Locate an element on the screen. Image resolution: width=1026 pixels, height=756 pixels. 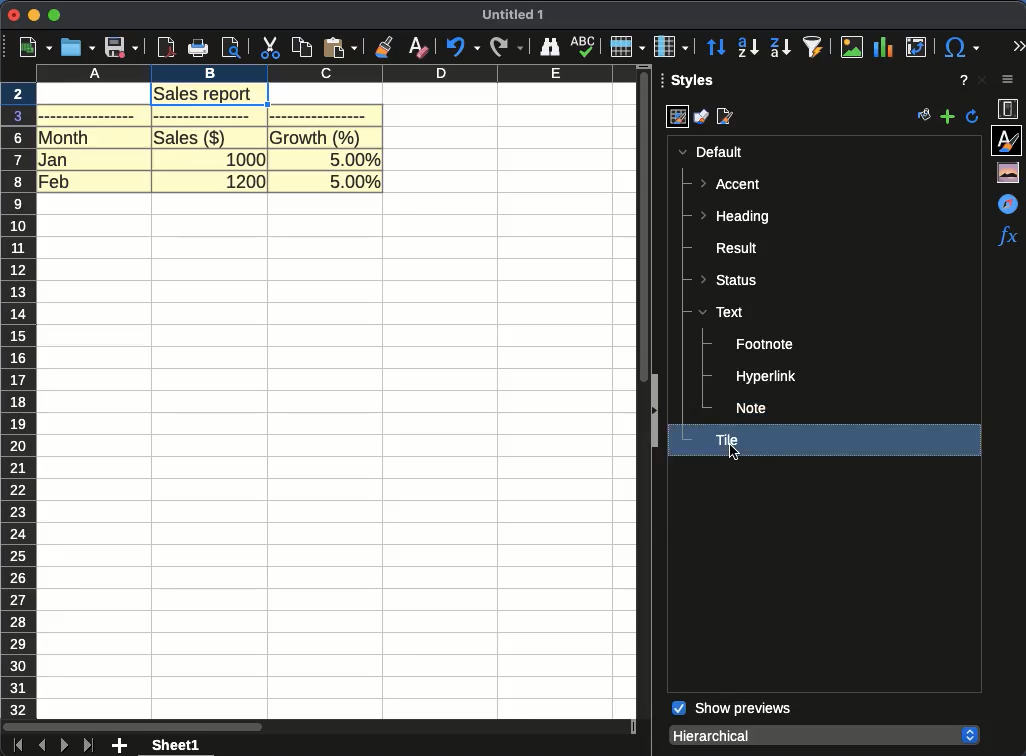
scroll is located at coordinates (644, 225).